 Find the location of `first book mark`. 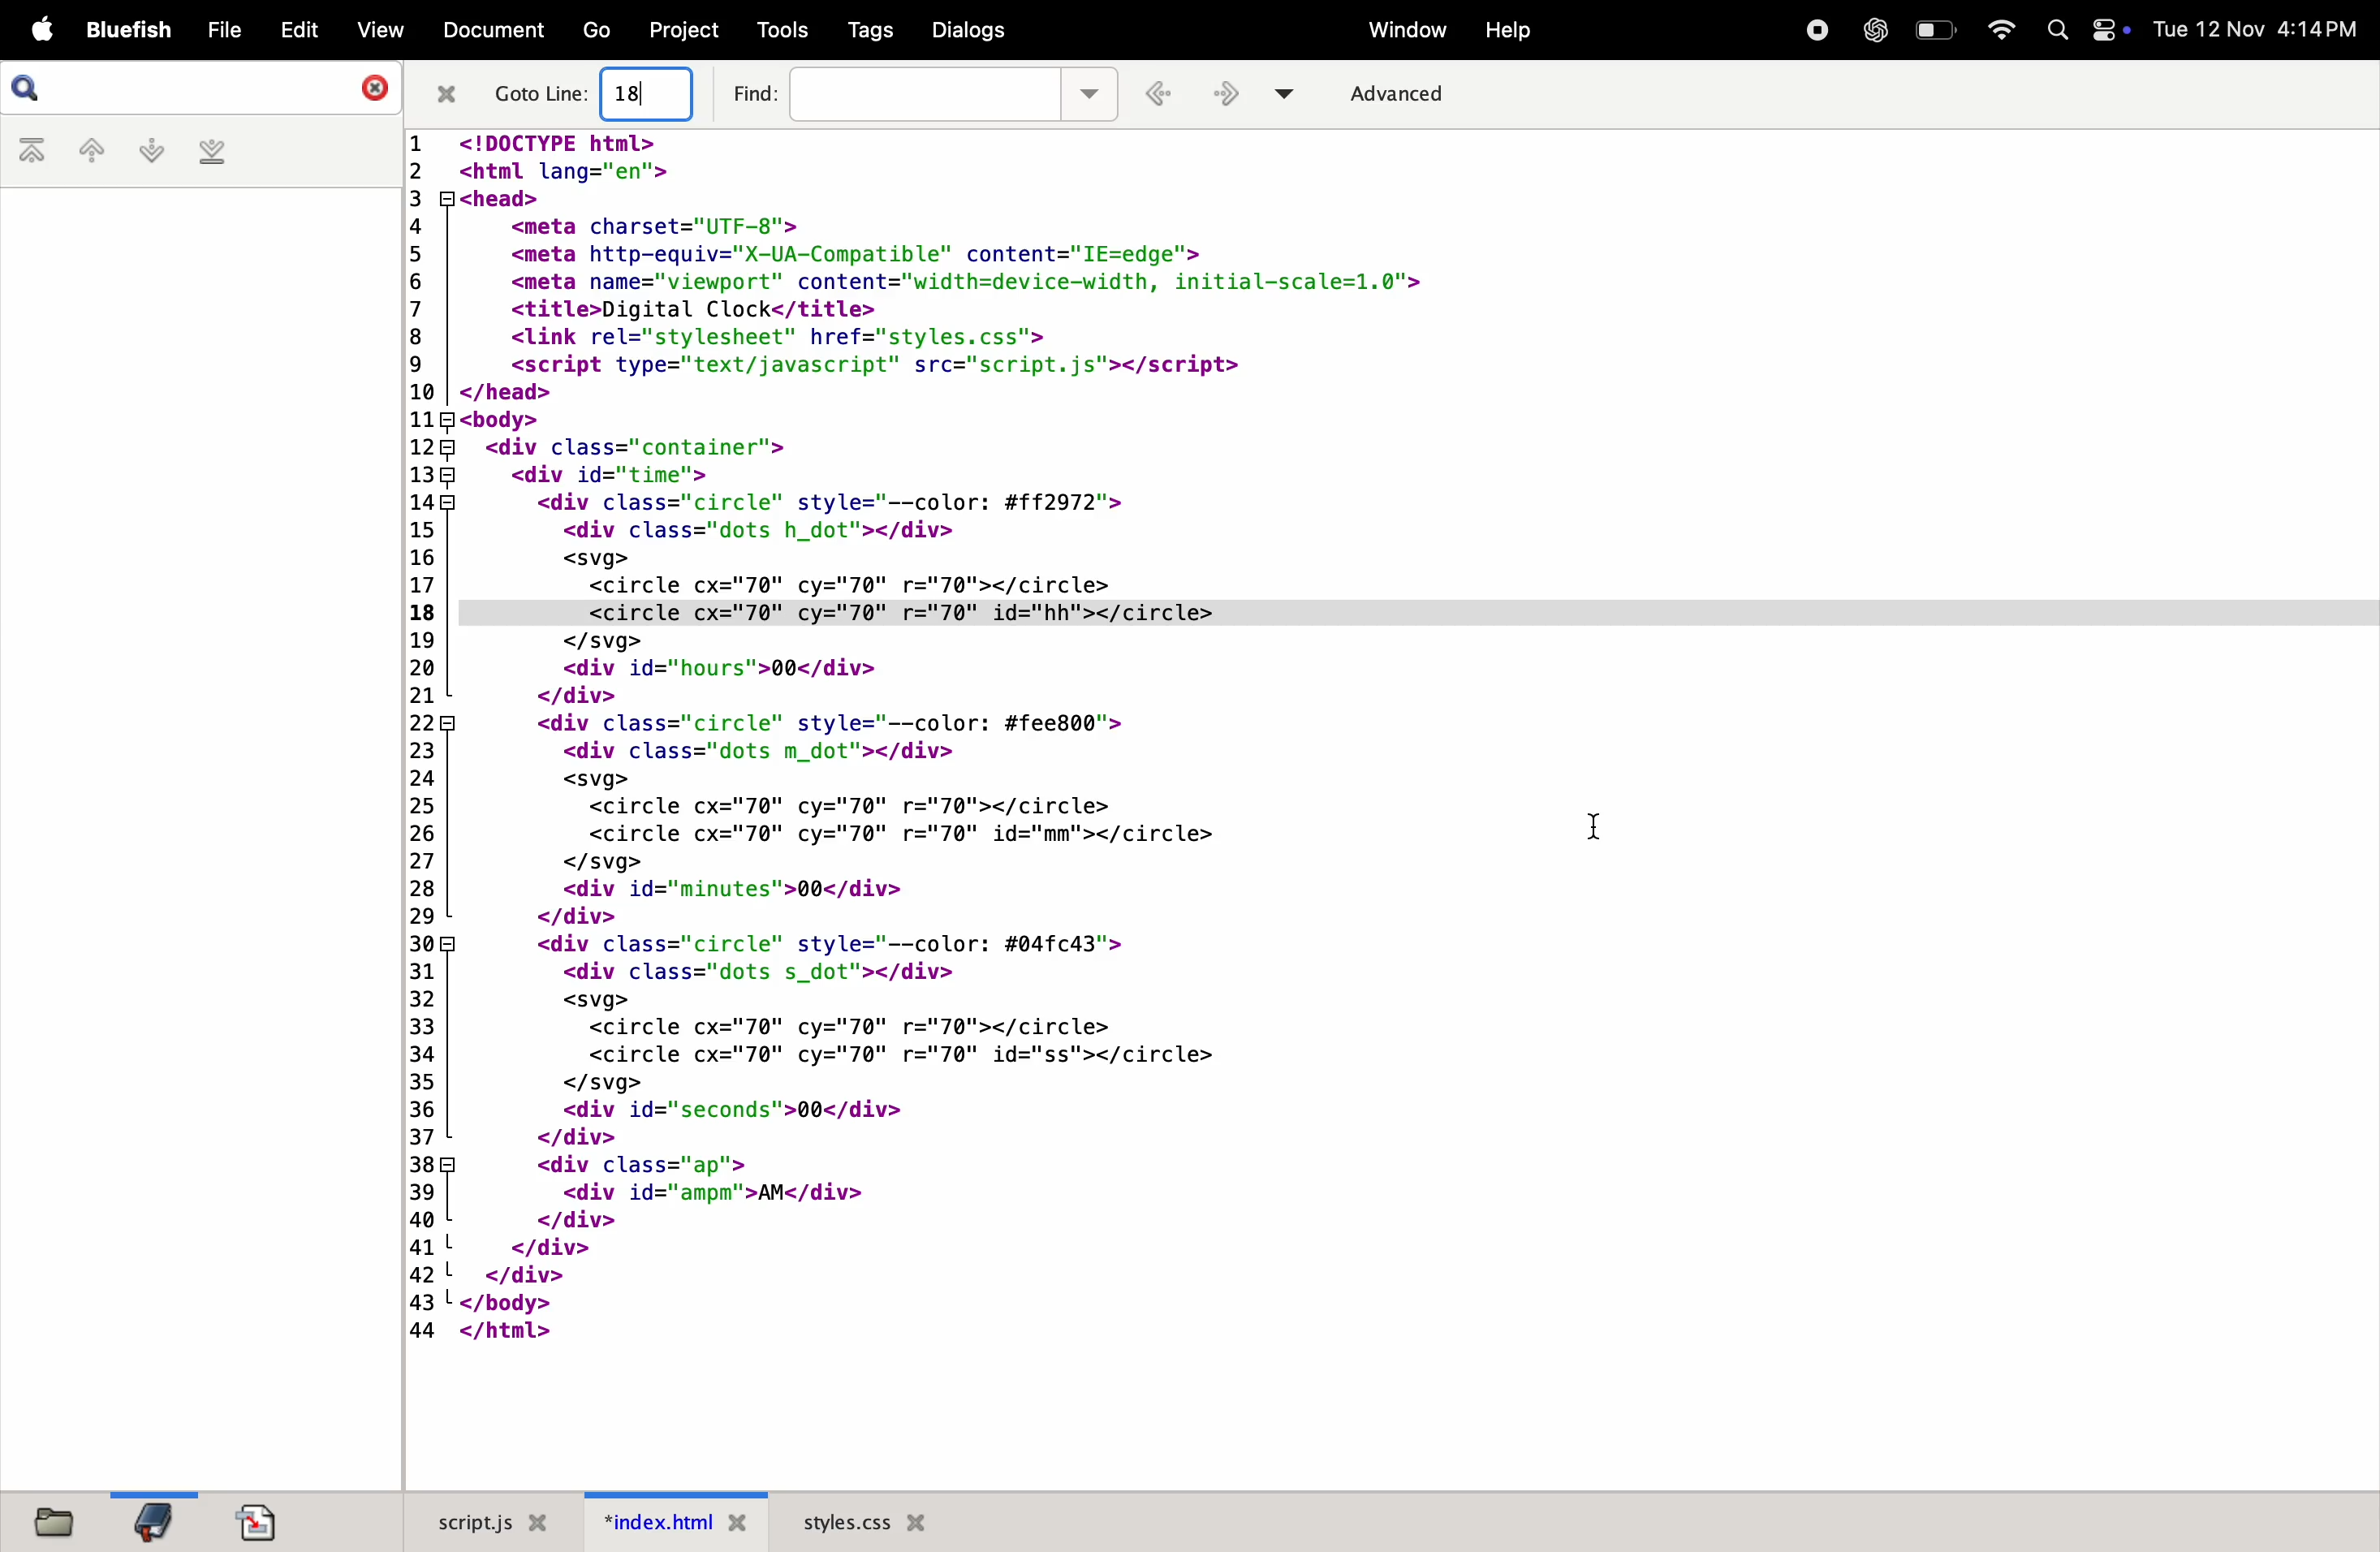

first book mark is located at coordinates (33, 152).